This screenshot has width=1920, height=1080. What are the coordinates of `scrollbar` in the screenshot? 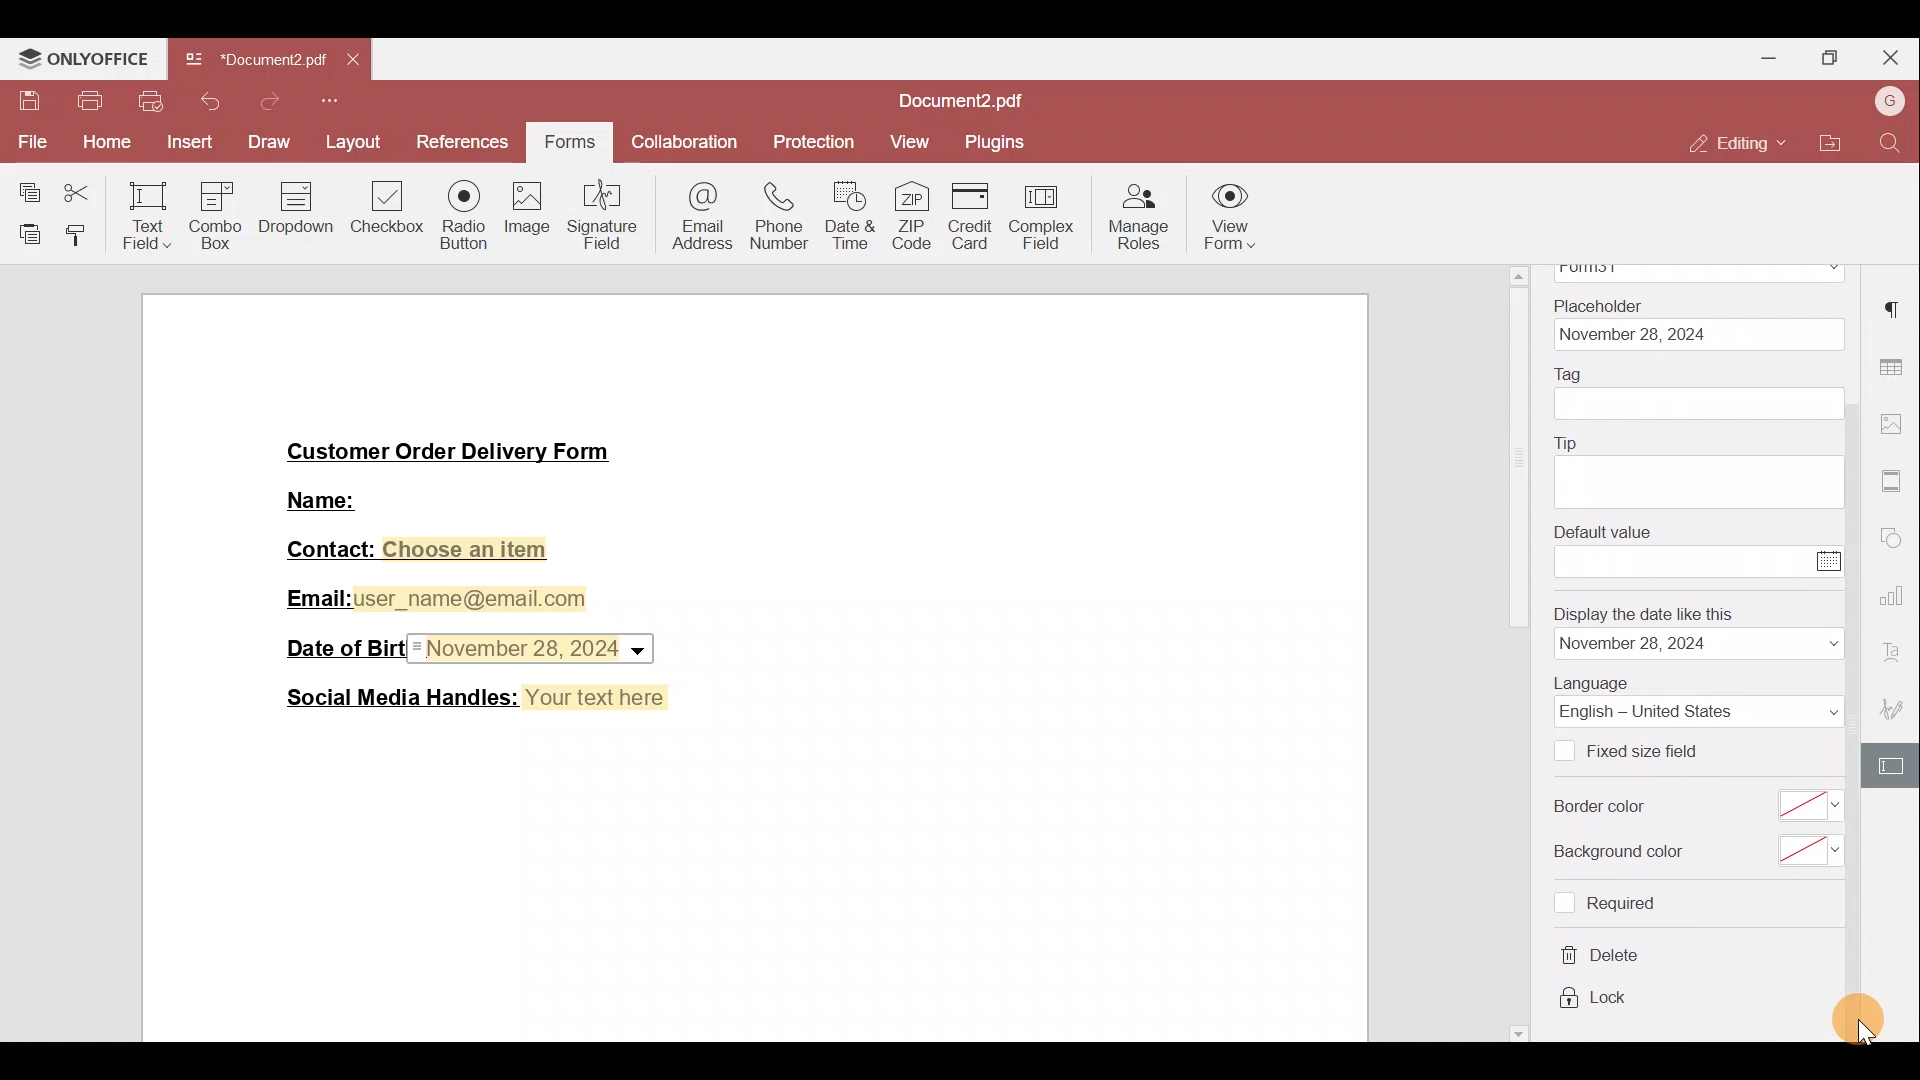 It's located at (1520, 654).